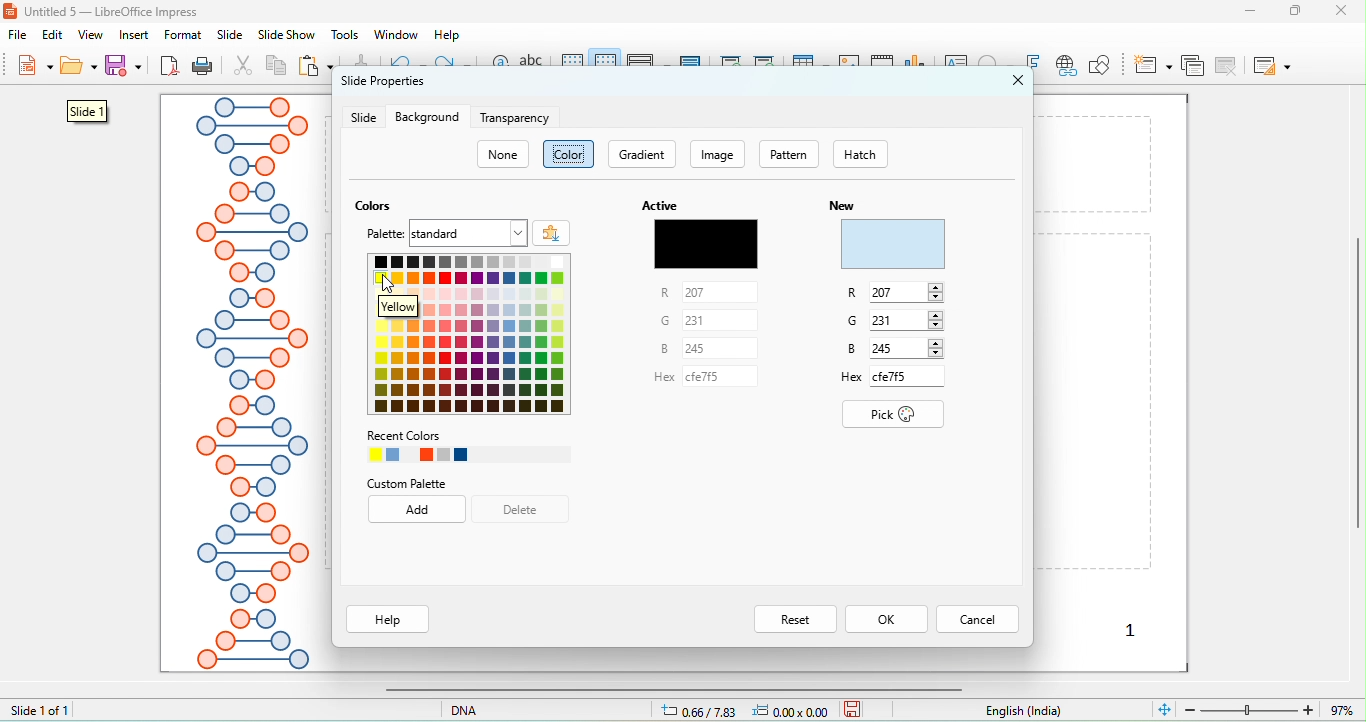 The height and width of the screenshot is (722, 1366). I want to click on gradient, so click(643, 154).